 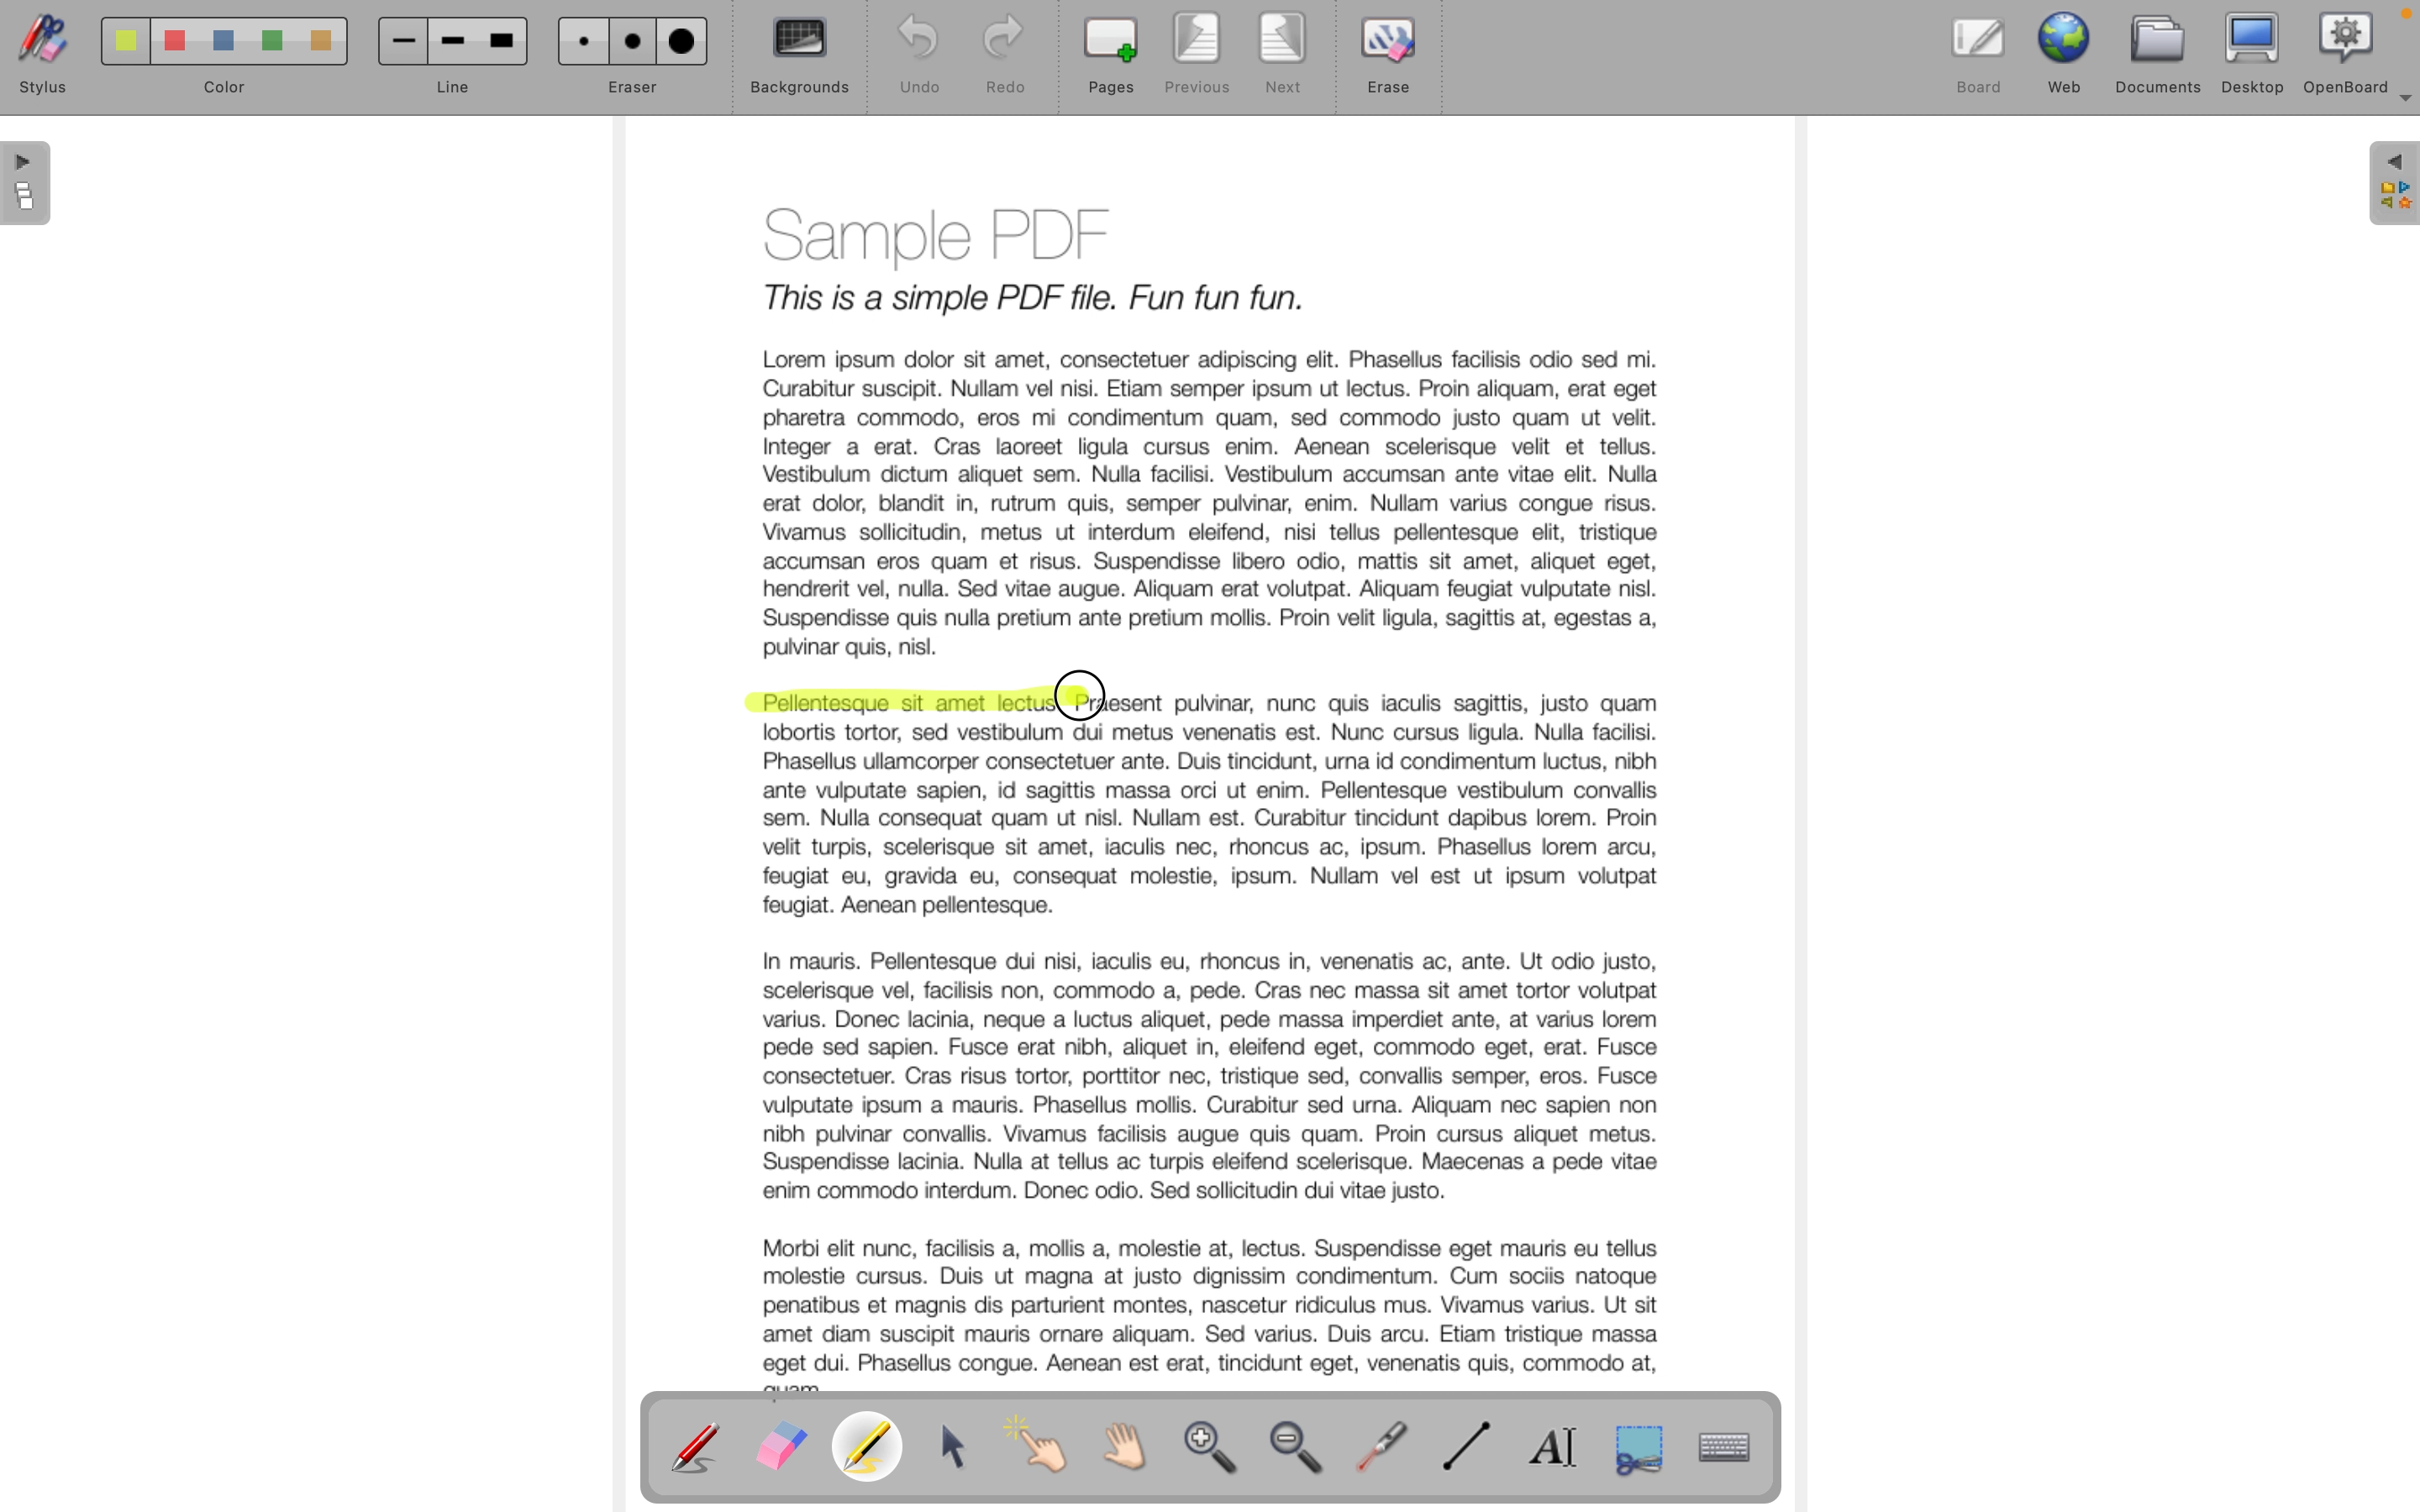 What do you see at coordinates (1137, 1448) in the screenshot?
I see `scroll by hand` at bounding box center [1137, 1448].